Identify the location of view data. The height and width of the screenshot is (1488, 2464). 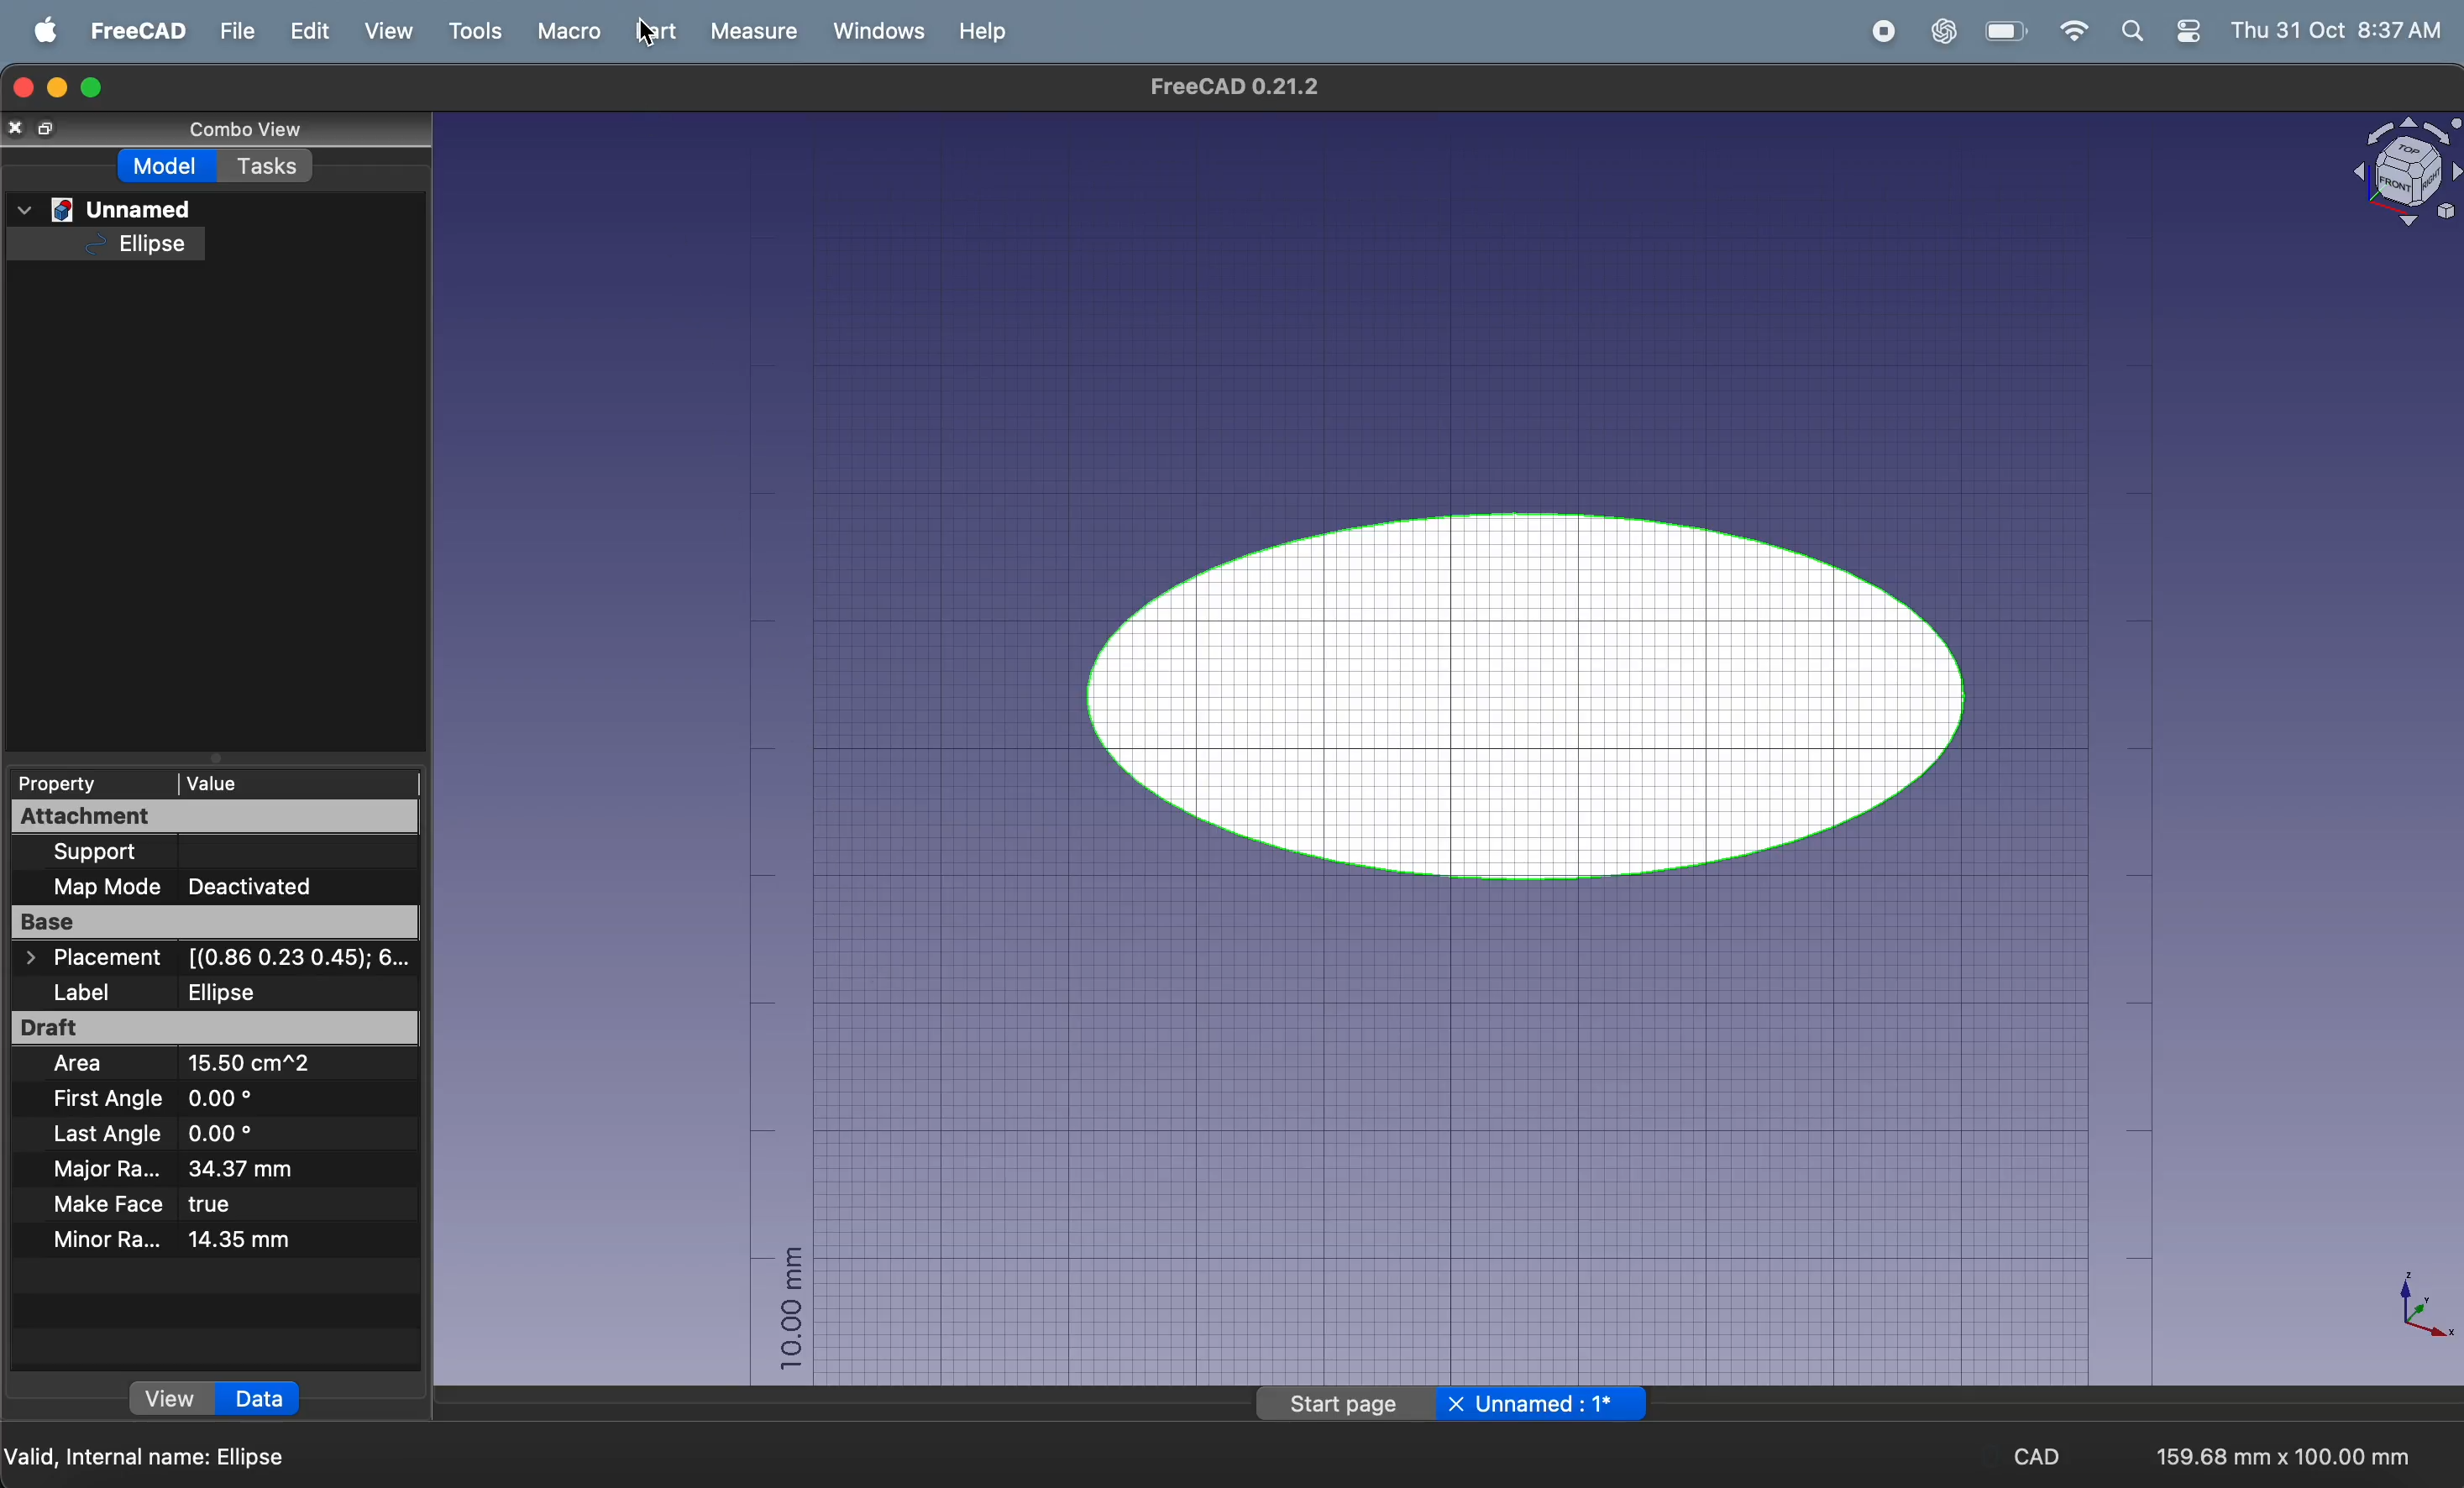
(213, 1399).